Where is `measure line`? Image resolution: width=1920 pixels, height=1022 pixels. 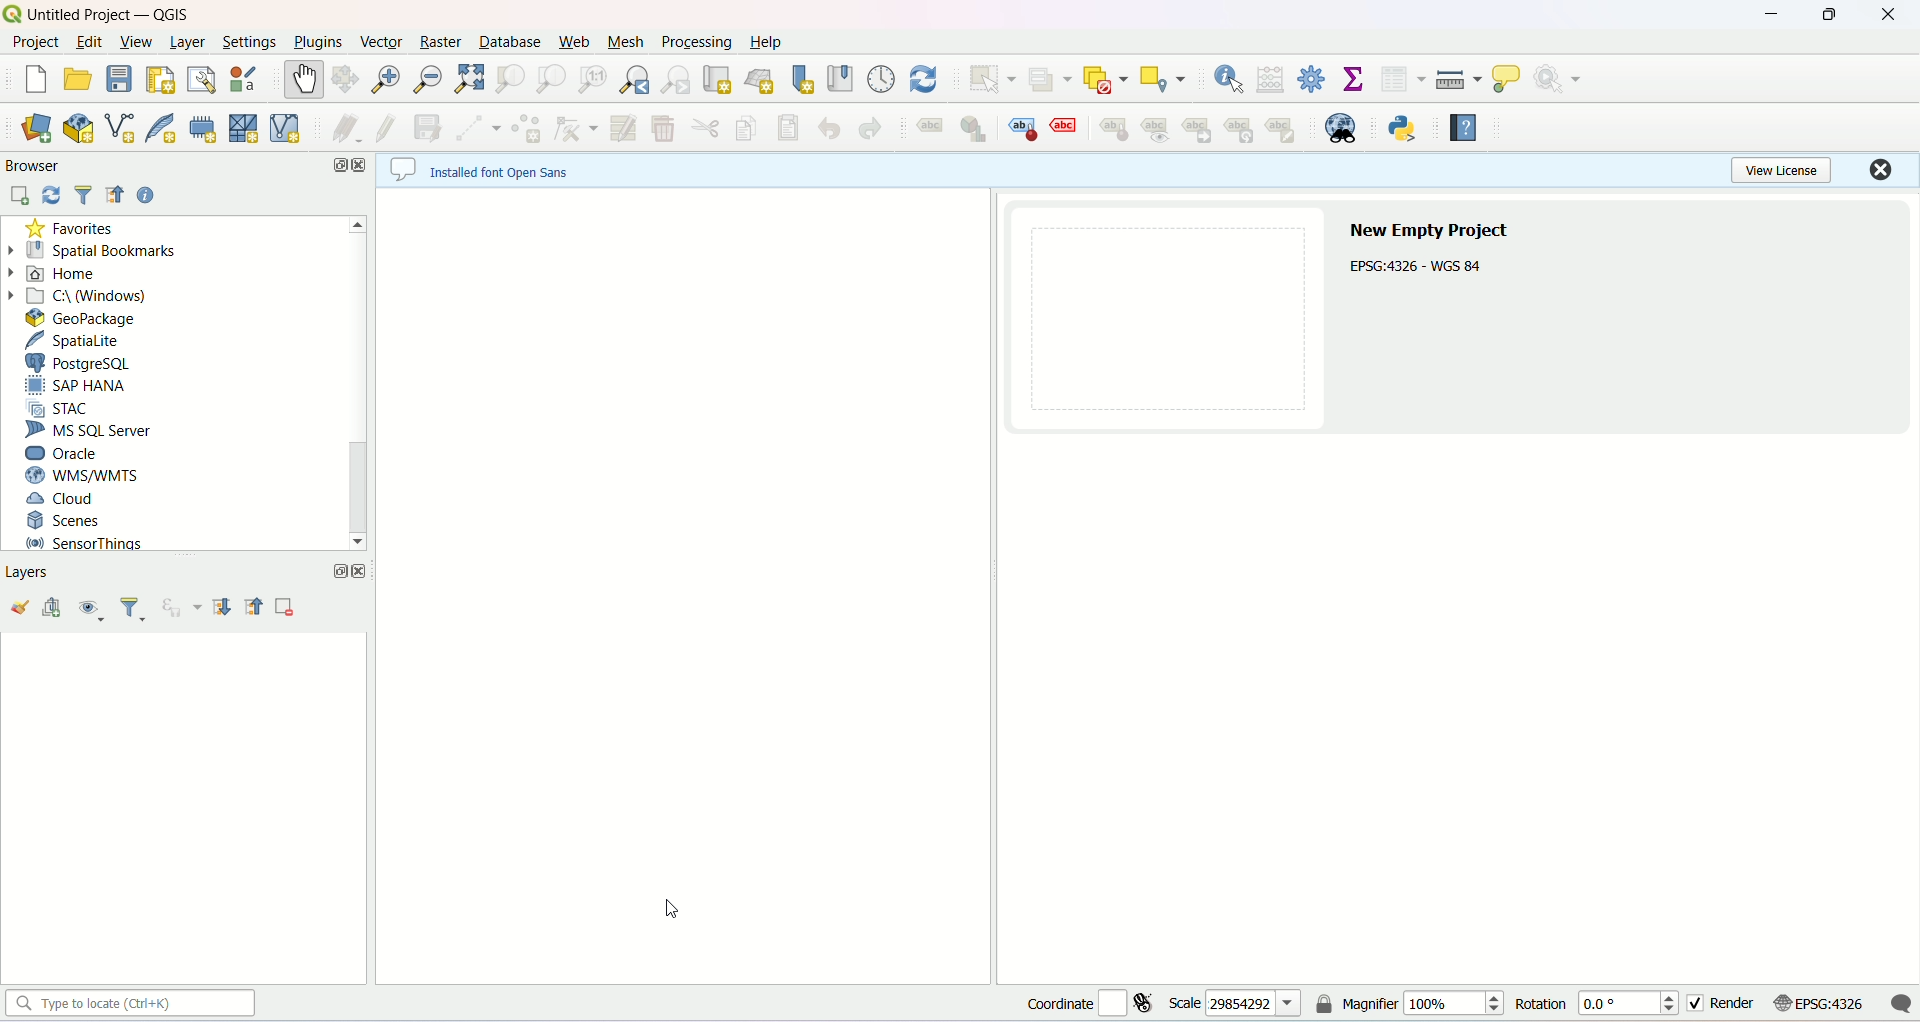 measure line is located at coordinates (1459, 80).